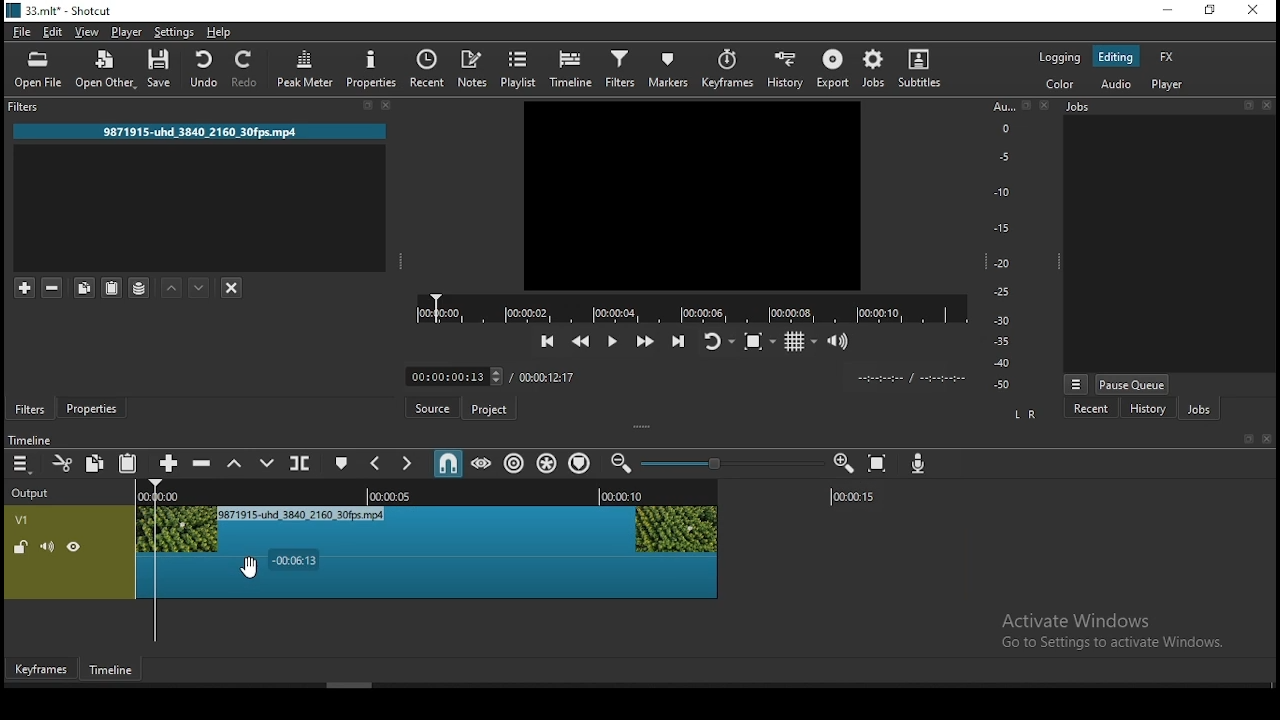 This screenshot has width=1280, height=720. I want to click on Jobs, so click(1085, 106).